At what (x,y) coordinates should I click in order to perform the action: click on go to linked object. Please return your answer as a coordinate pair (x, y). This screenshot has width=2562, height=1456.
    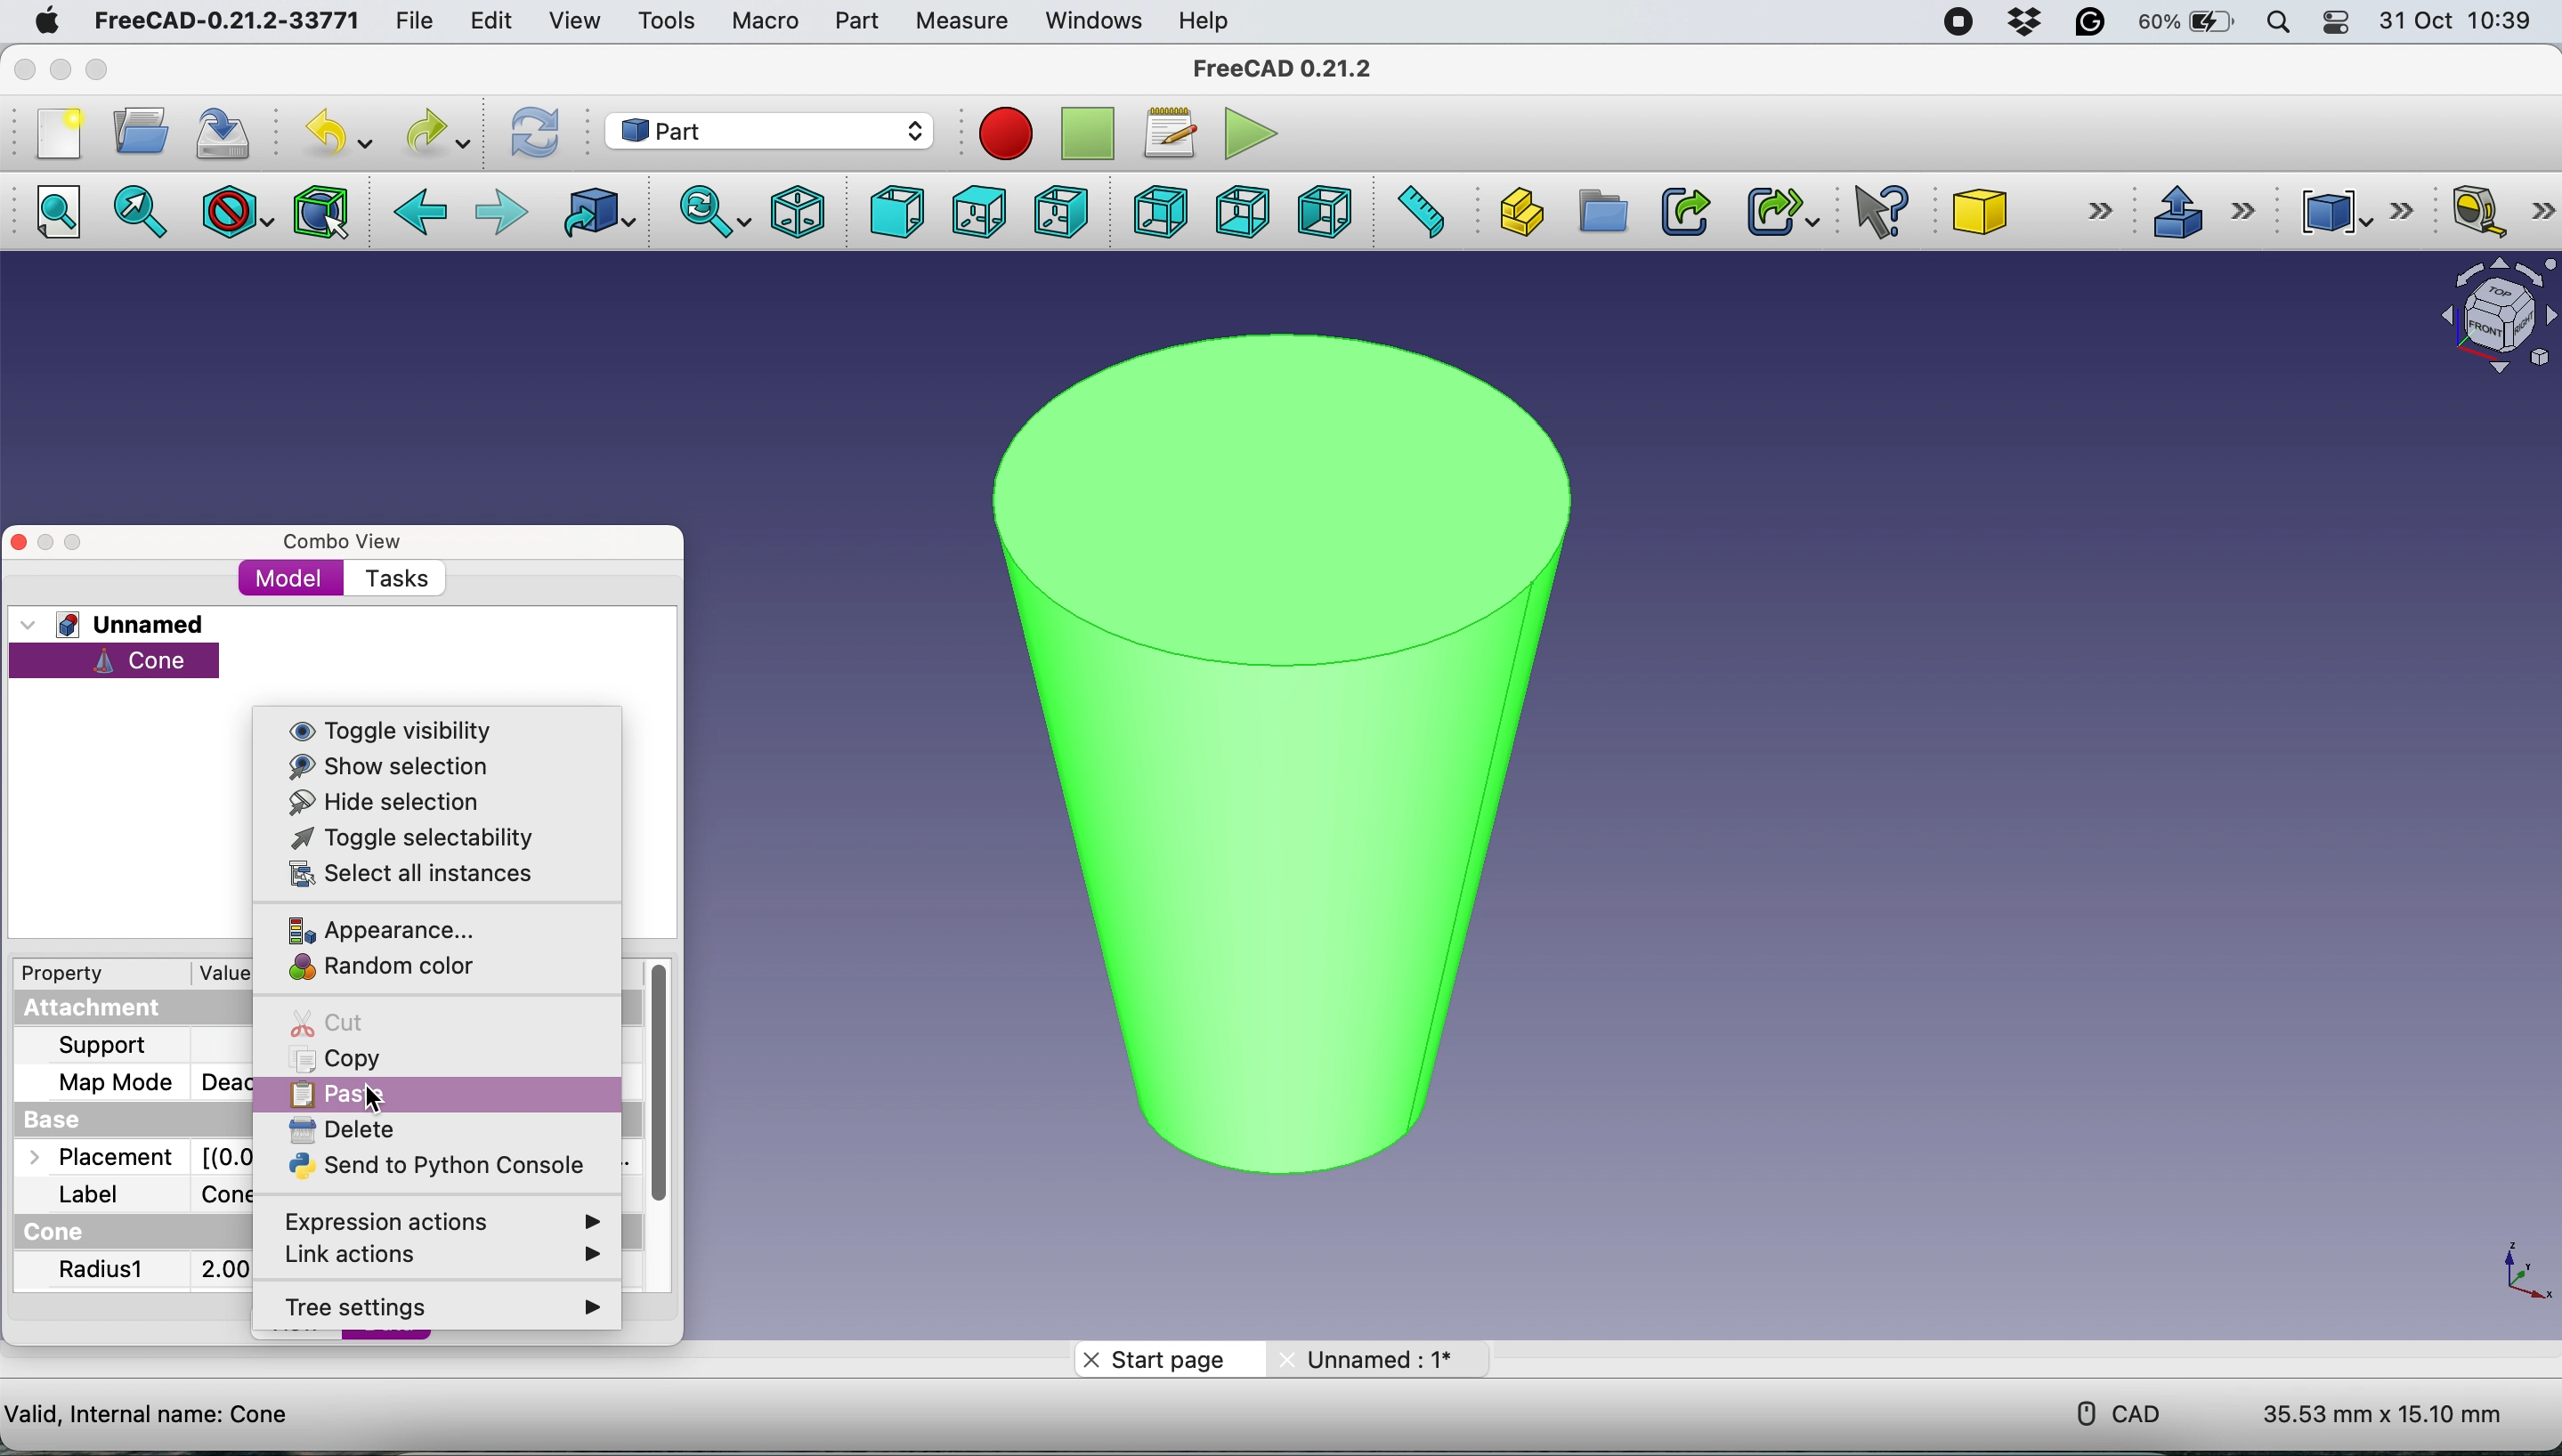
    Looking at the image, I should click on (593, 215).